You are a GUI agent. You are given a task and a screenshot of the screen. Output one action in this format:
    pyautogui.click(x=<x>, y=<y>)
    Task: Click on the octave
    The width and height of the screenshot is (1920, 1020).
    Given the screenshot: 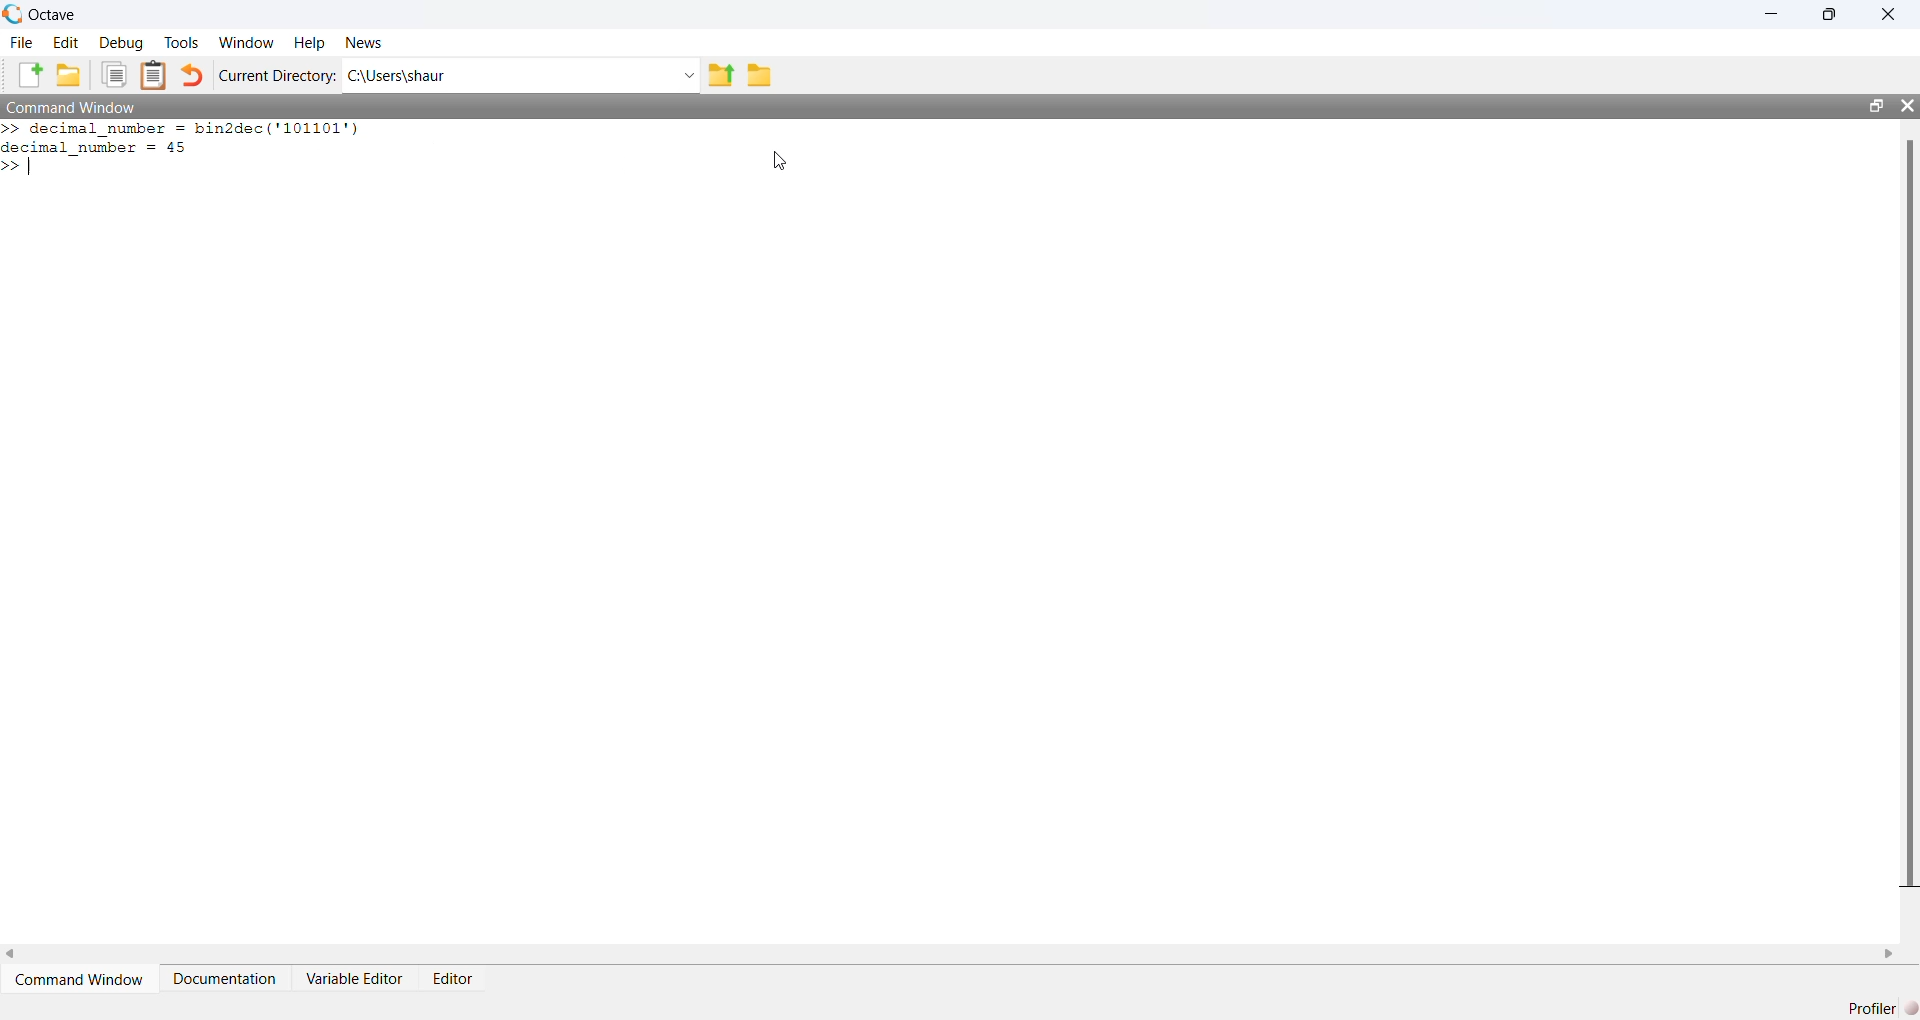 What is the action you would take?
    pyautogui.click(x=56, y=15)
    